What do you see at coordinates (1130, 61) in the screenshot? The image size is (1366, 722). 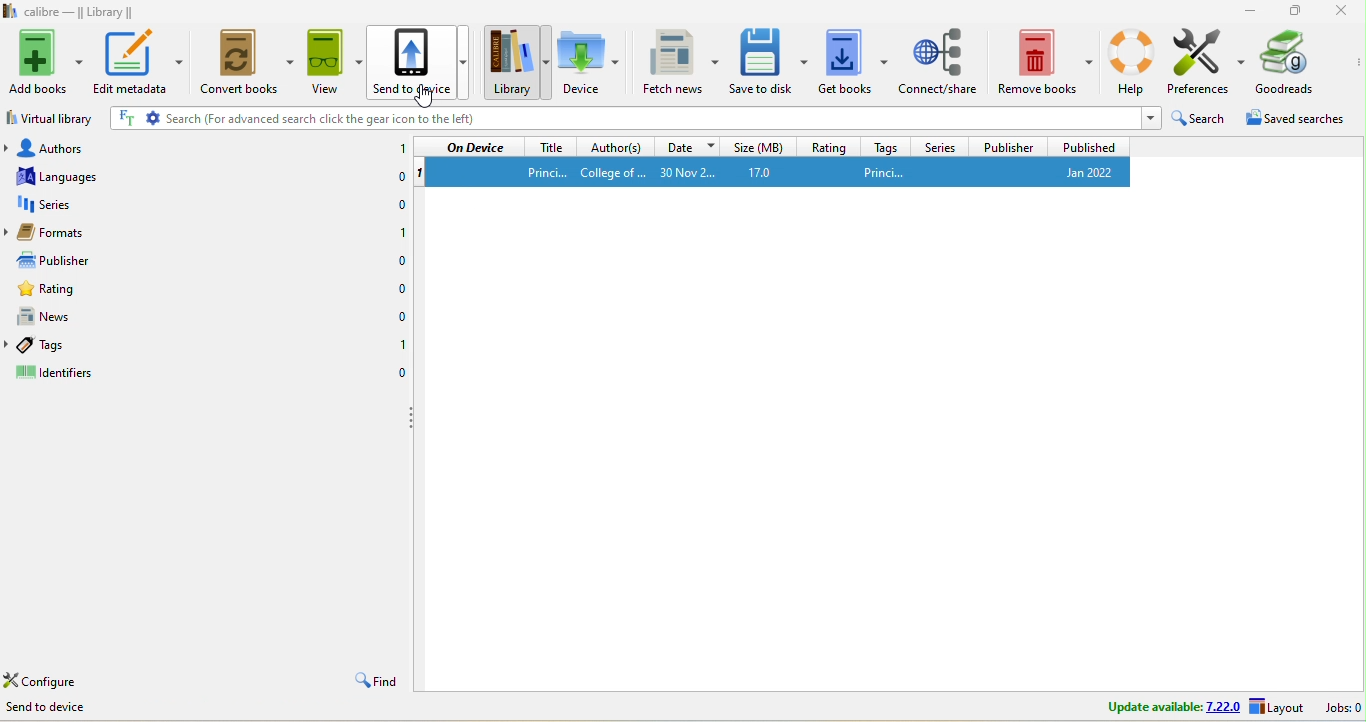 I see `help` at bounding box center [1130, 61].